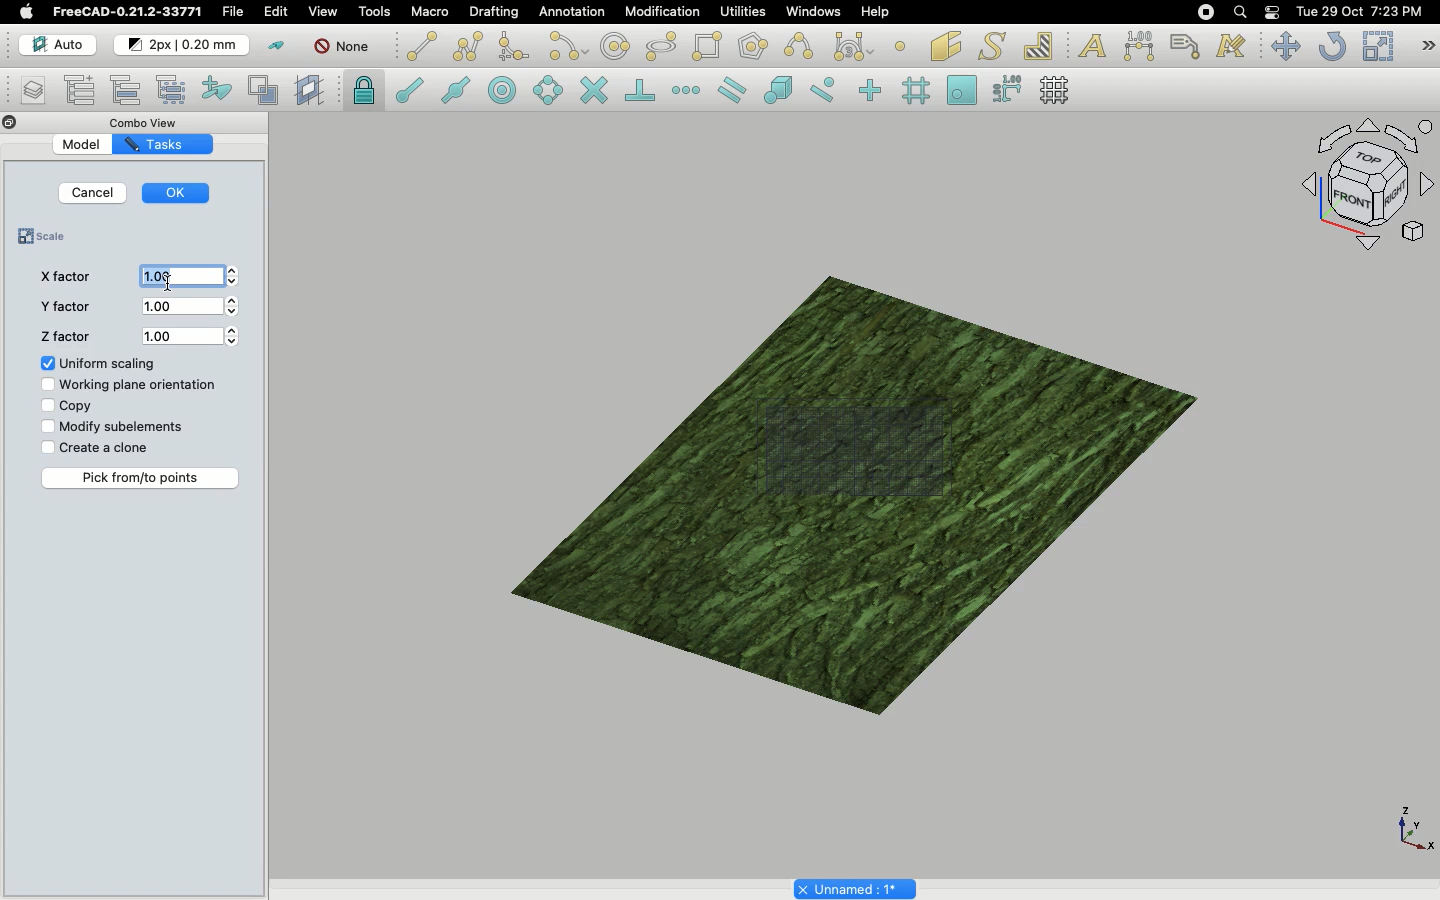 Image resolution: width=1440 pixels, height=900 pixels. Describe the element at coordinates (855, 888) in the screenshot. I see `Project name` at that location.